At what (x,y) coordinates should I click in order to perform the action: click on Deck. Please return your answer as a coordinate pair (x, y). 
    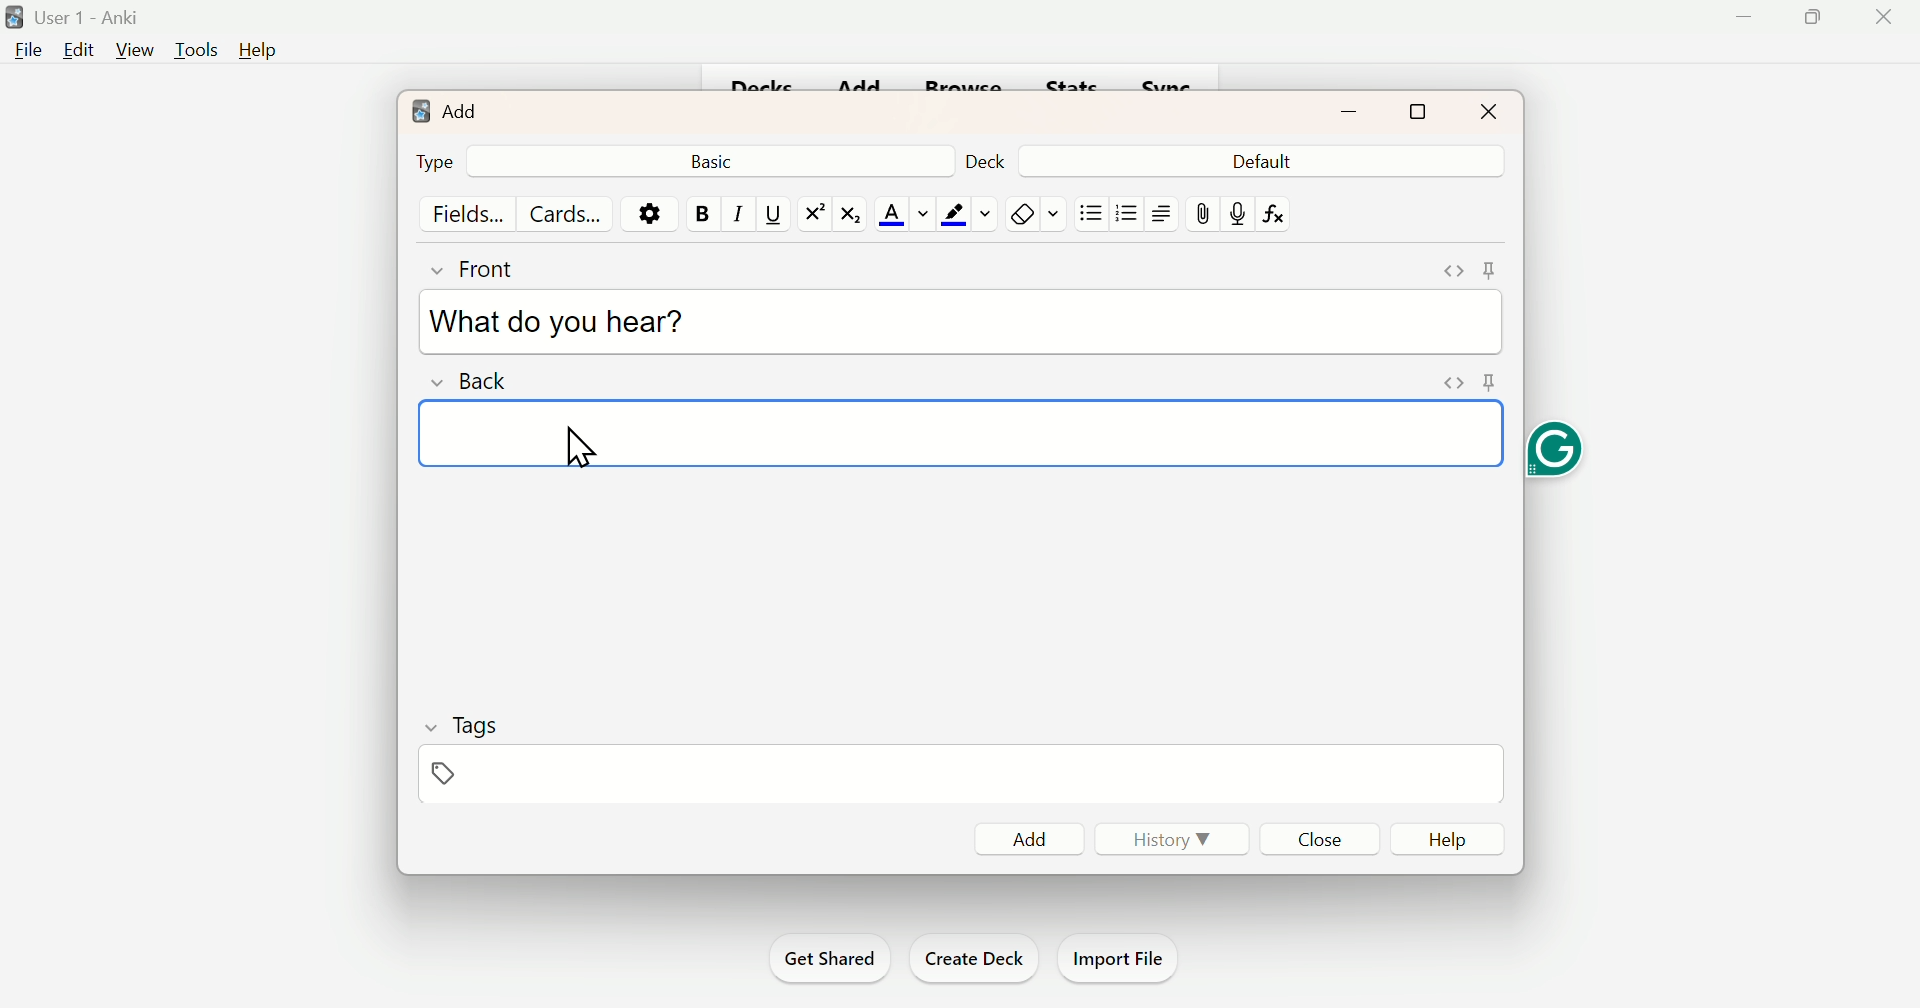
    Looking at the image, I should click on (983, 163).